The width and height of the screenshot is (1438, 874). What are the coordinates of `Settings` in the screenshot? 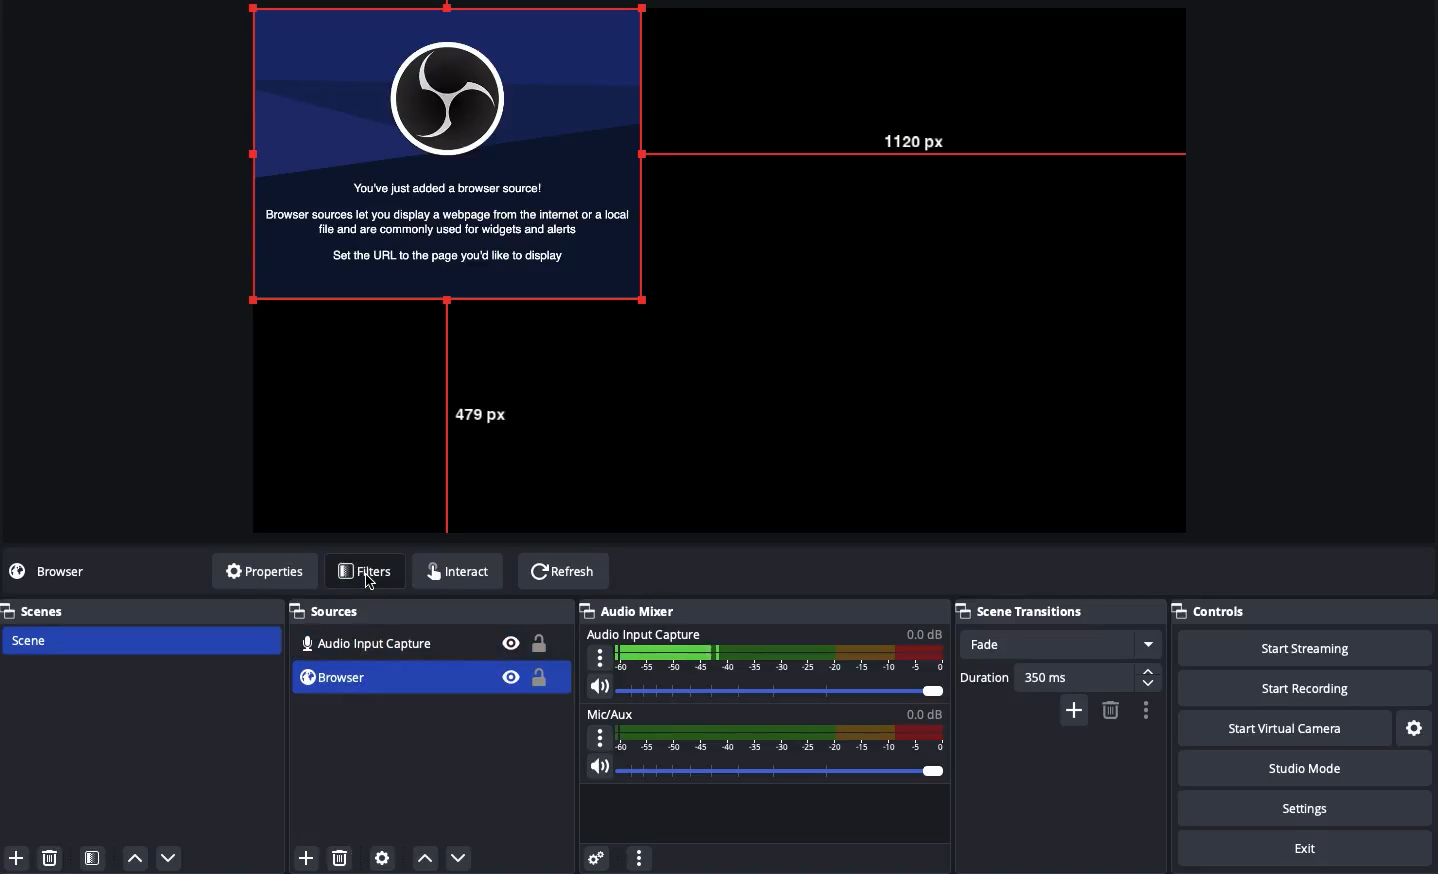 It's located at (1301, 808).